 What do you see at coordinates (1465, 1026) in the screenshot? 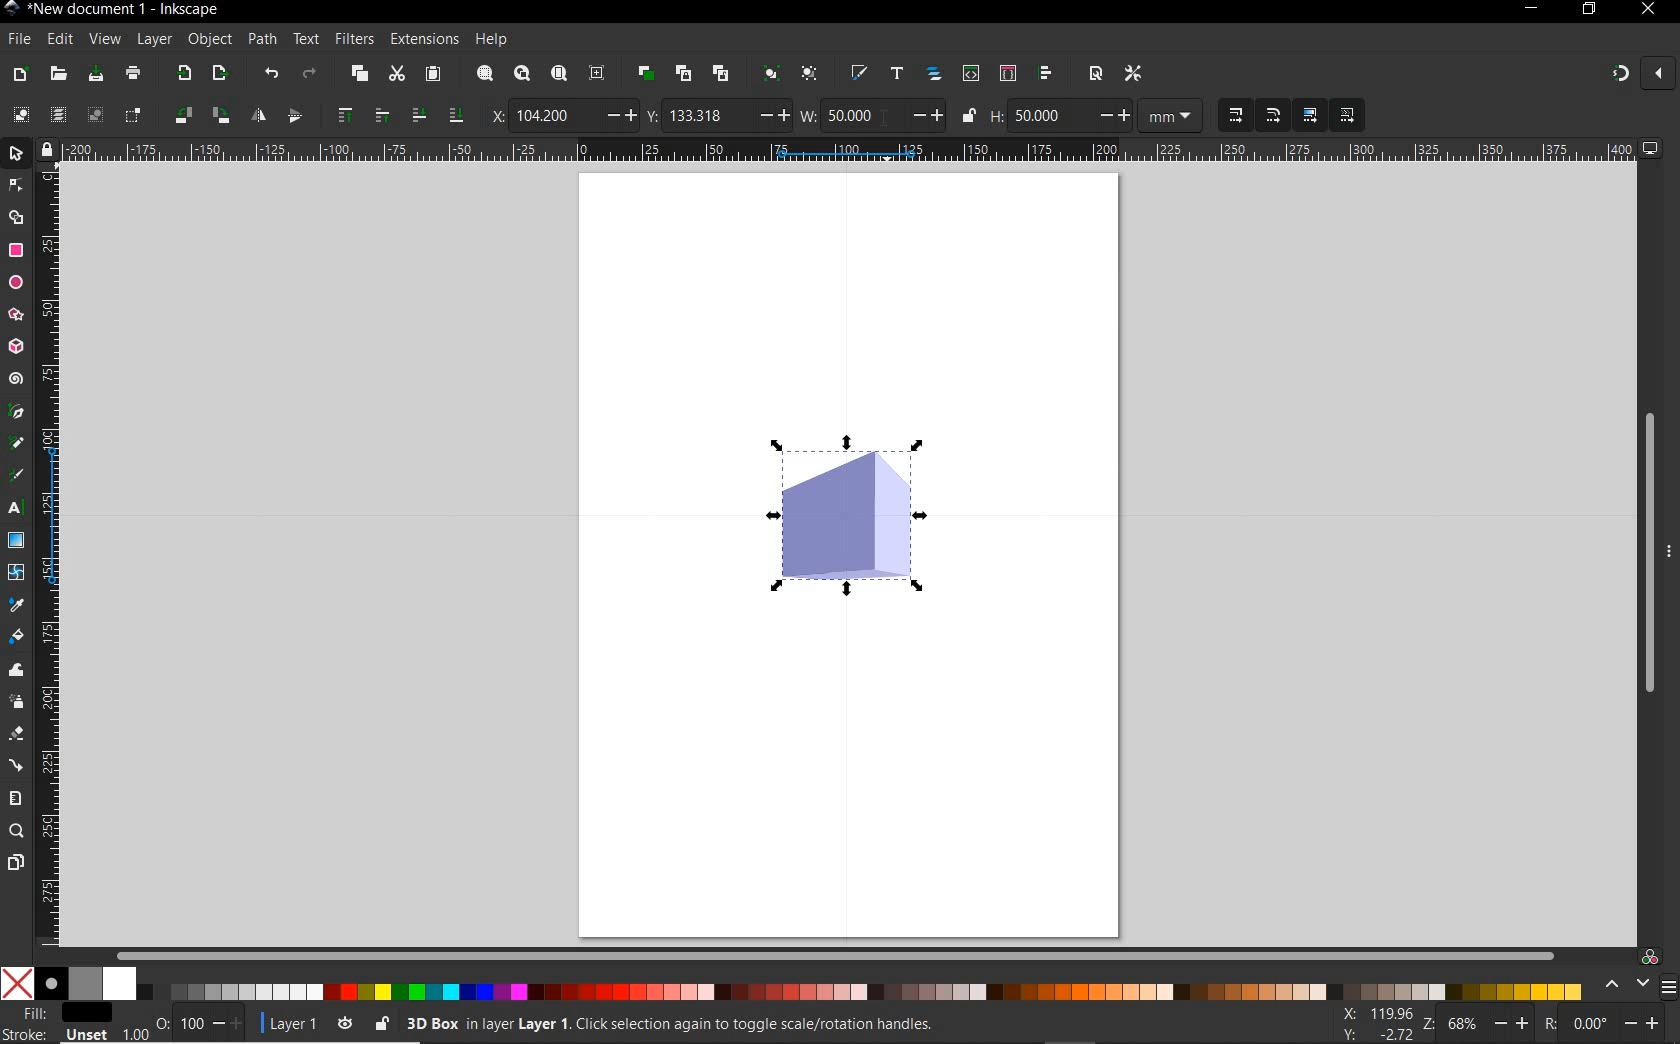
I see `68` at bounding box center [1465, 1026].